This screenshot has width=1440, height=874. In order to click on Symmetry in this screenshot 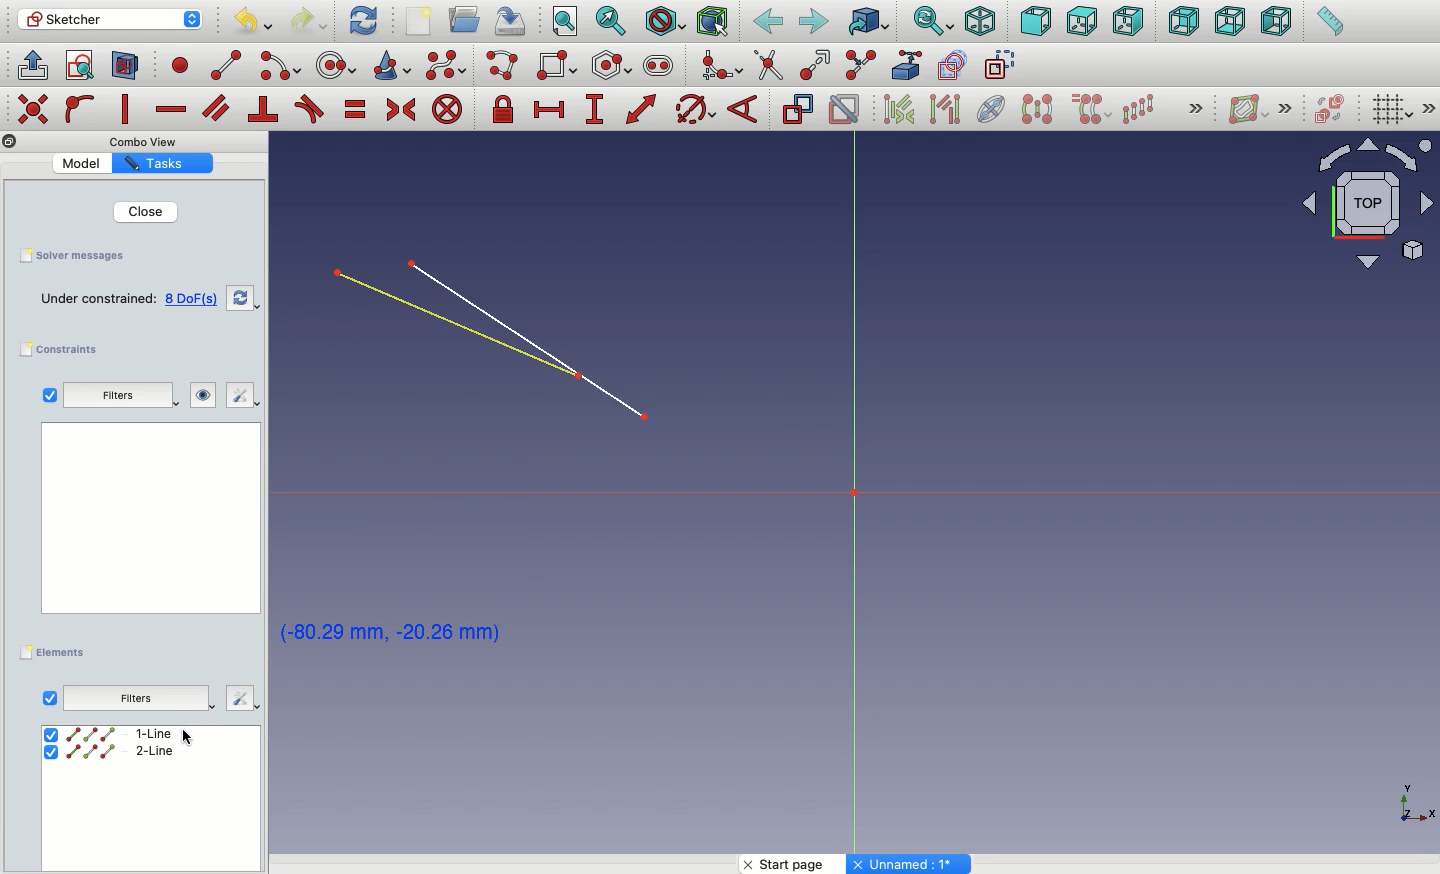, I will do `click(1036, 109)`.